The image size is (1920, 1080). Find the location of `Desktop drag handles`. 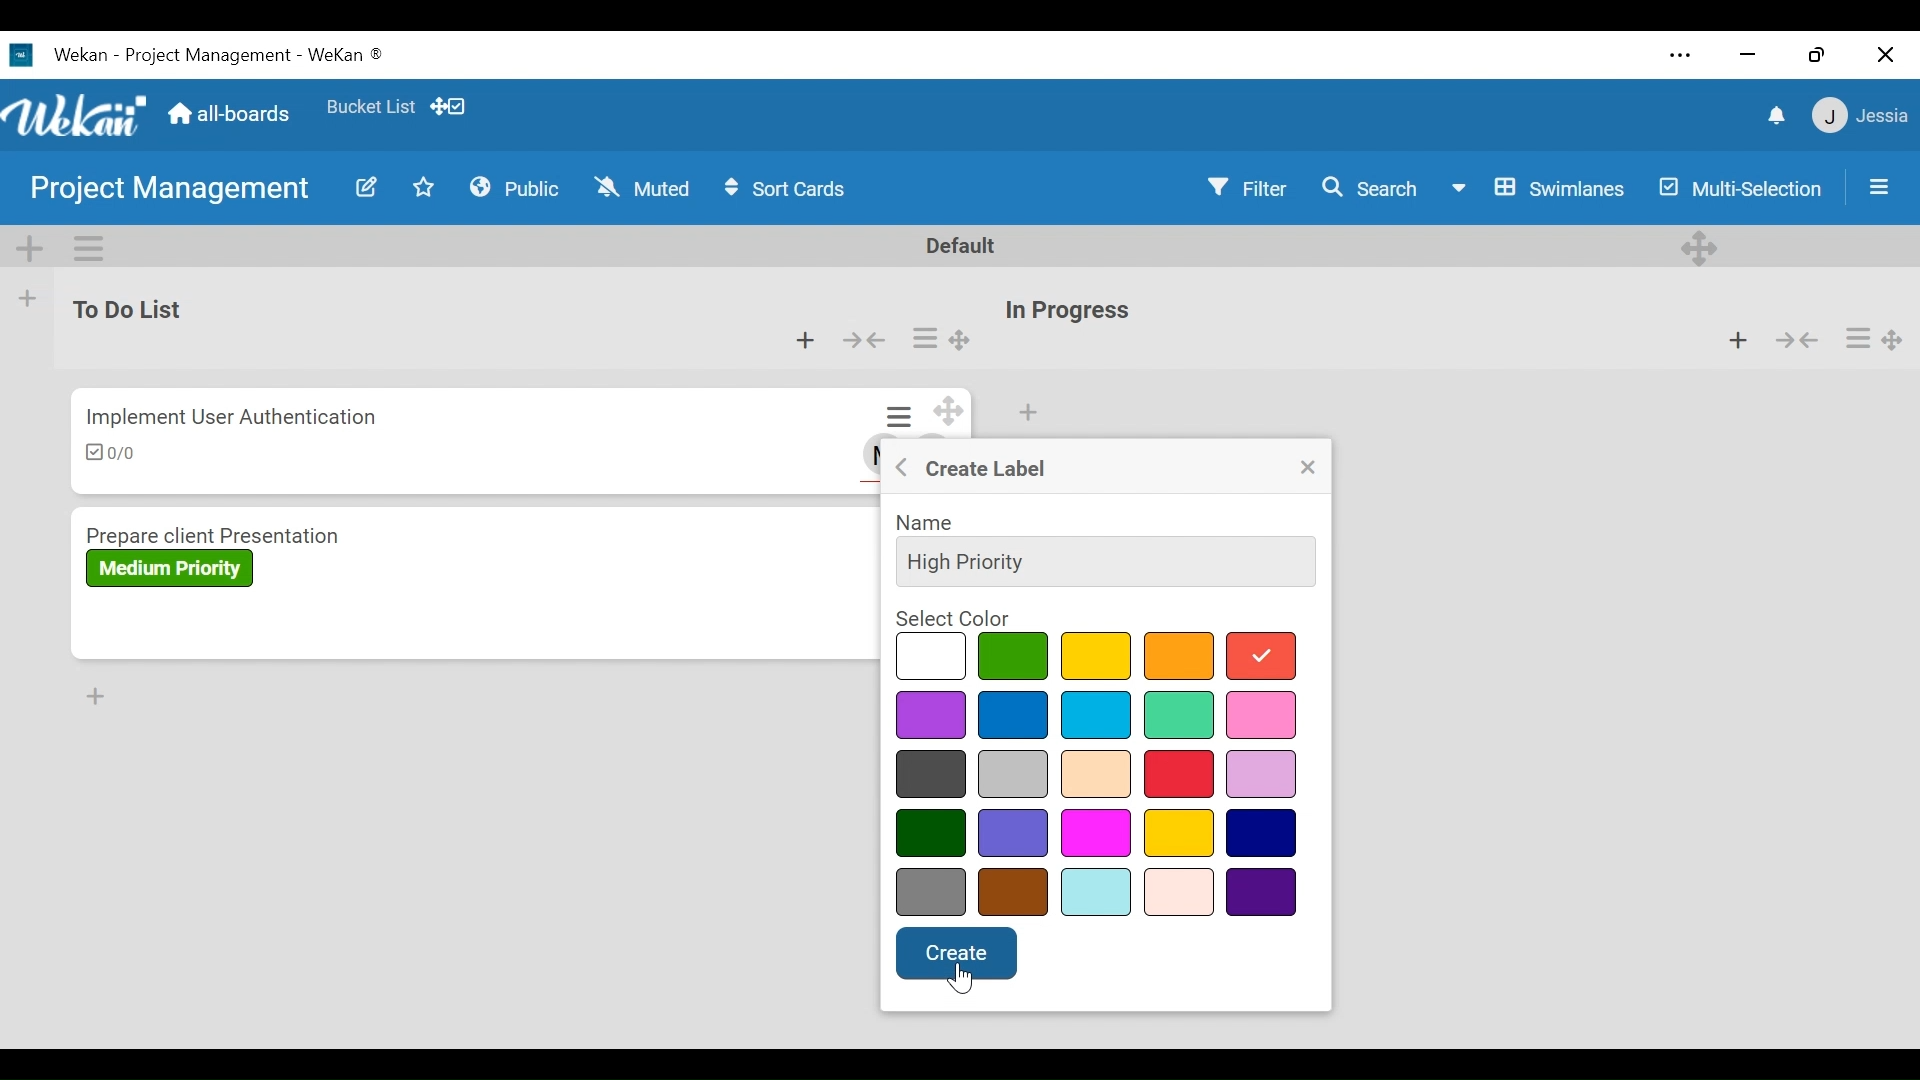

Desktop drag handles is located at coordinates (1898, 339).